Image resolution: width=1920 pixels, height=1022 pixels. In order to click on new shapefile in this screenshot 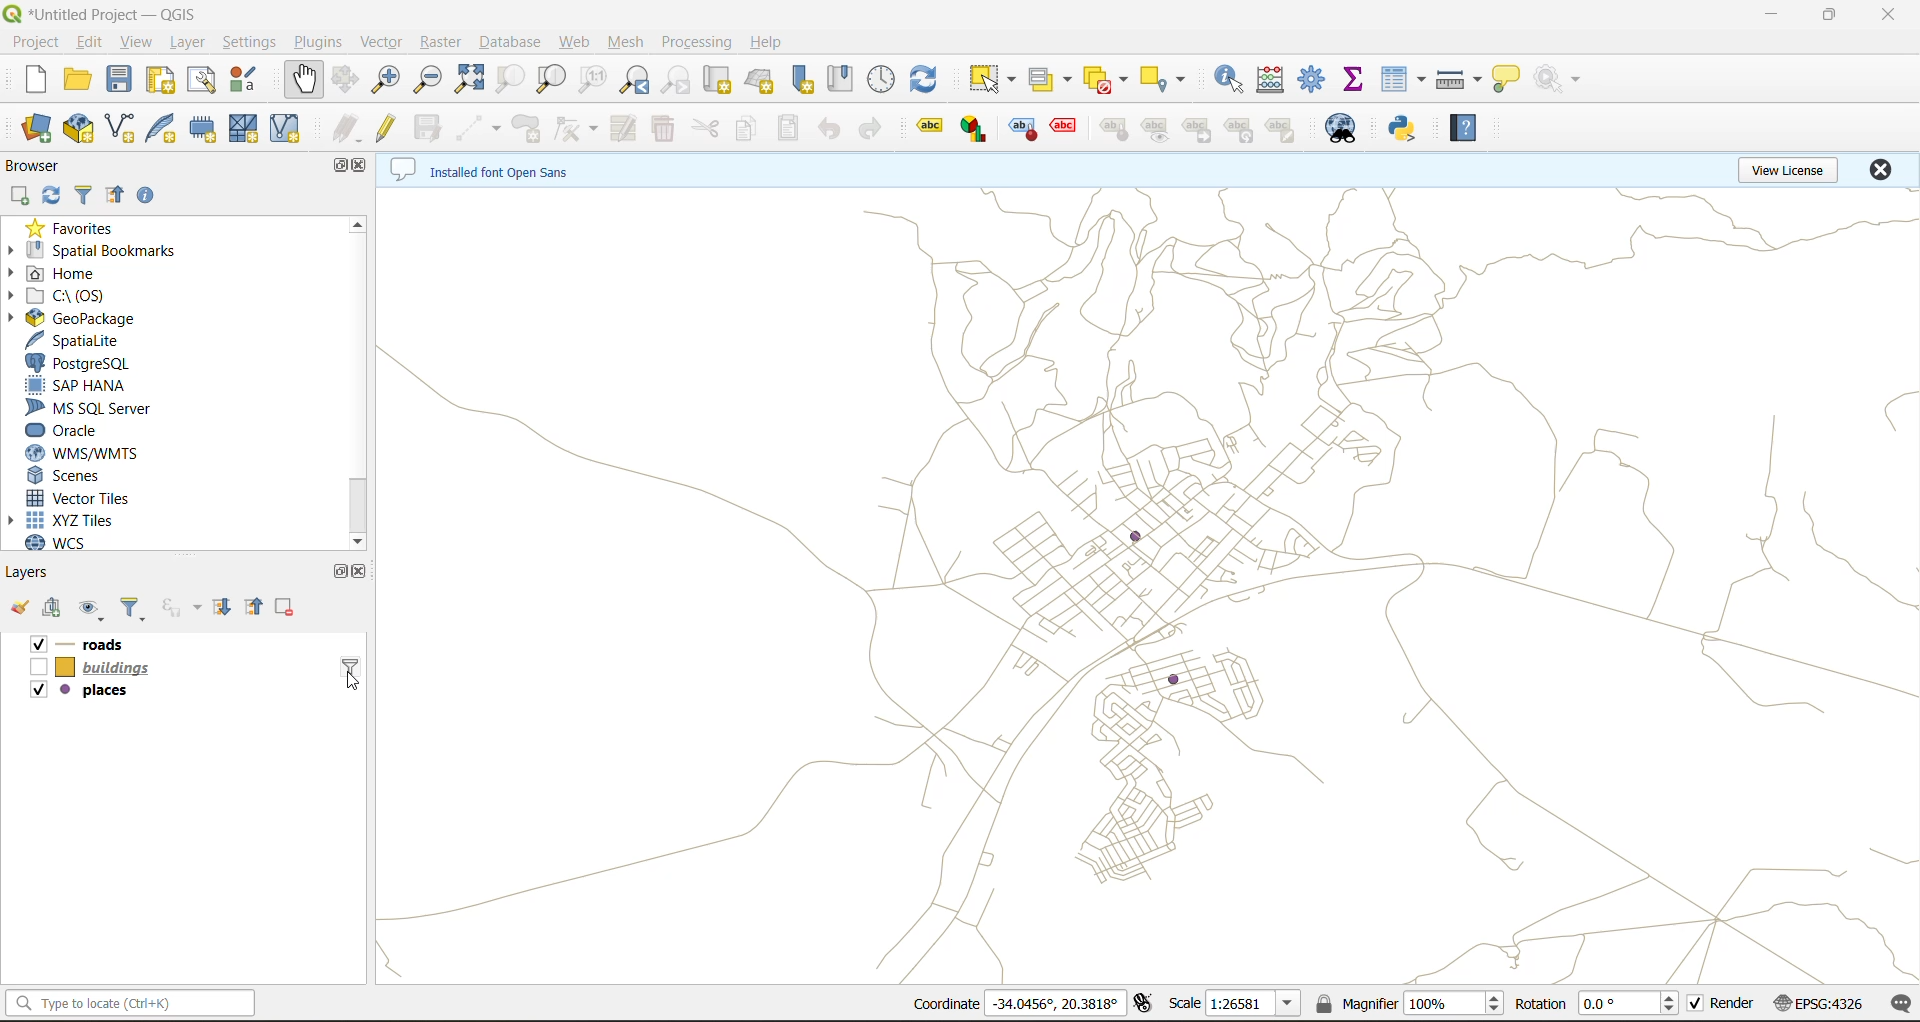, I will do `click(123, 124)`.